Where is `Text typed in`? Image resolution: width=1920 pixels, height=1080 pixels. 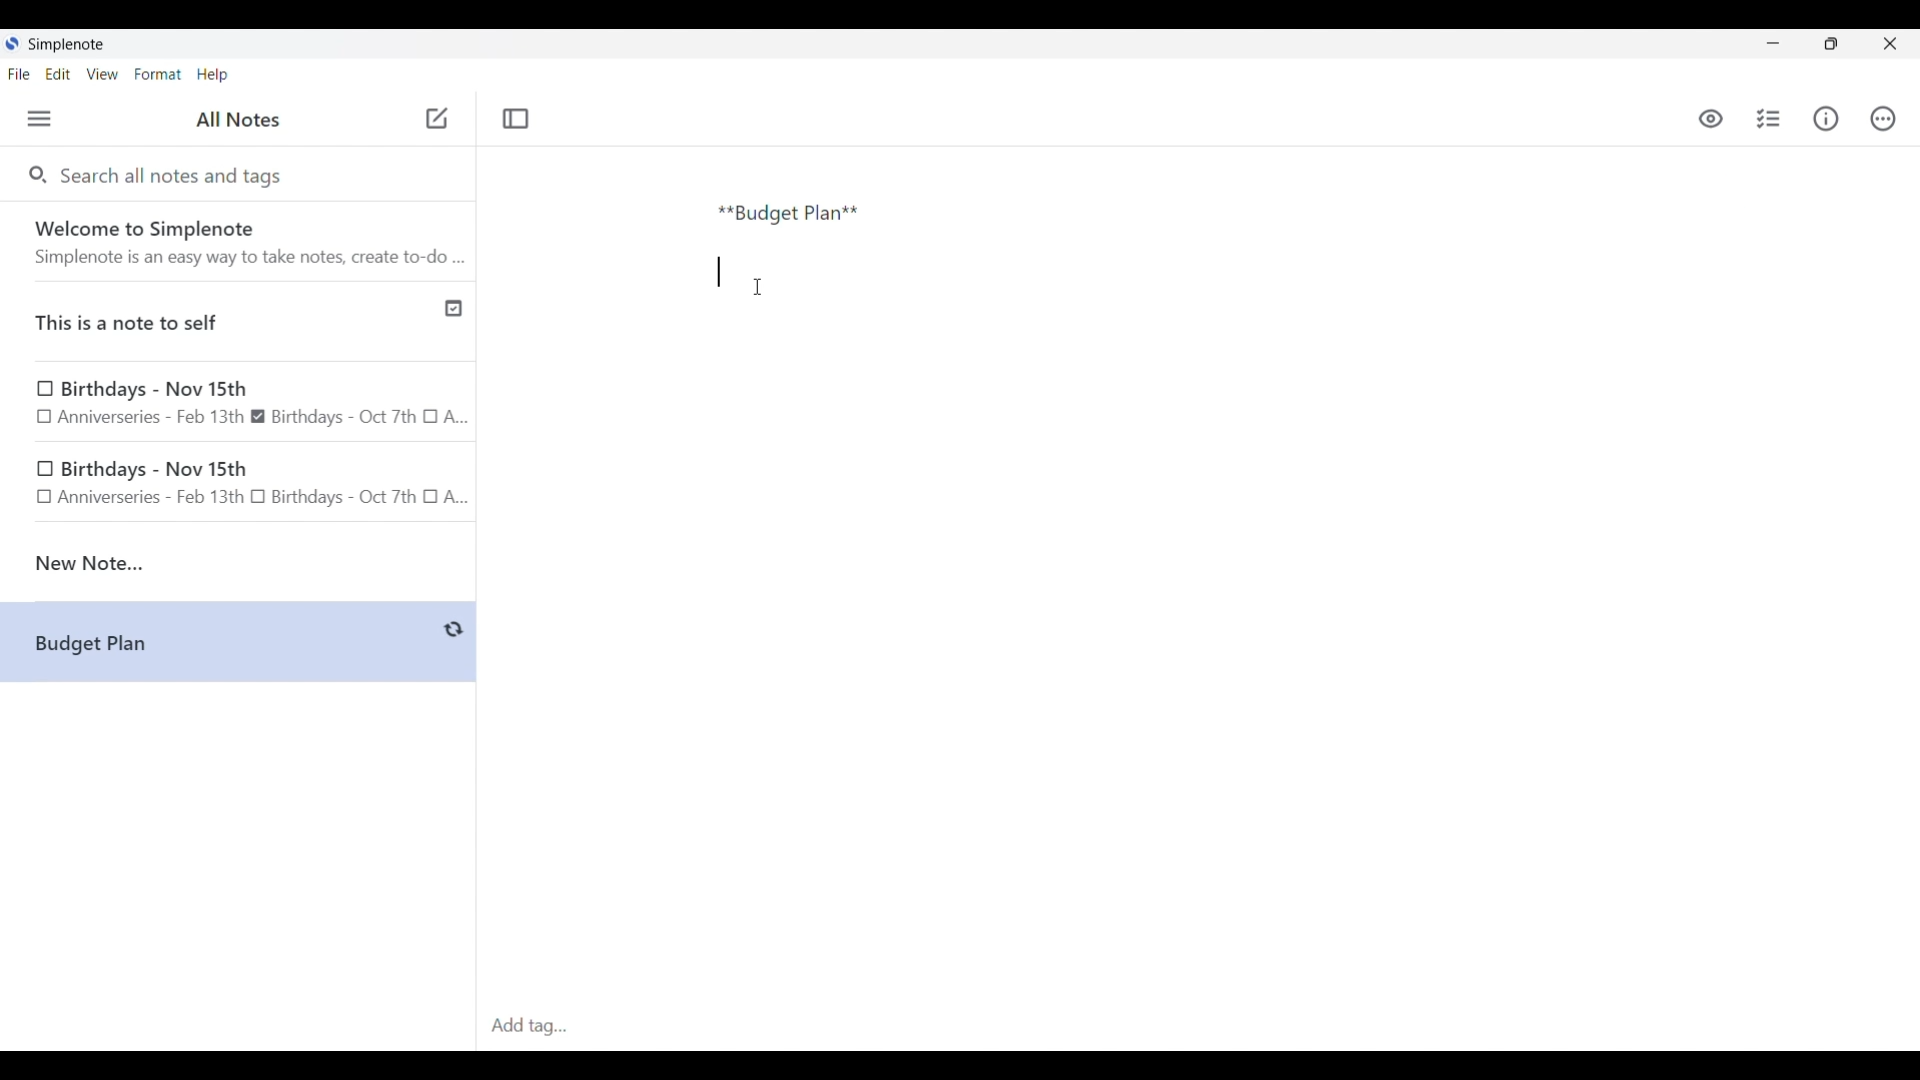
Text typed in is located at coordinates (789, 214).